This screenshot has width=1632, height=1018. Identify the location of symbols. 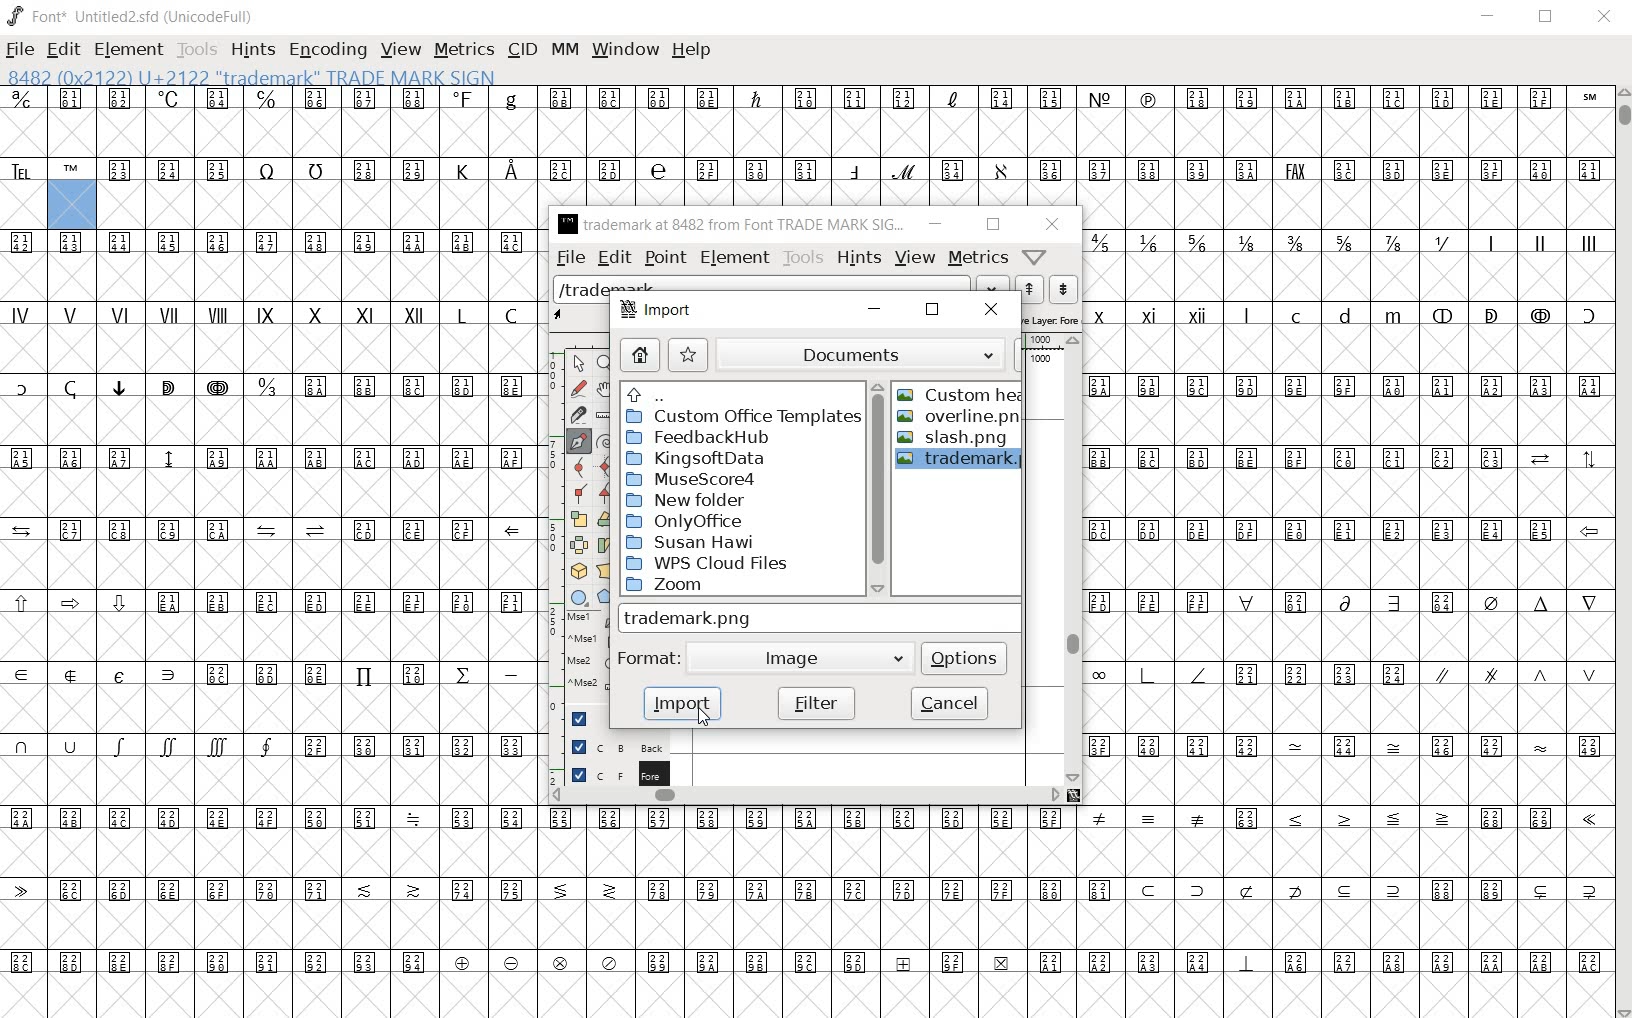
(415, 409).